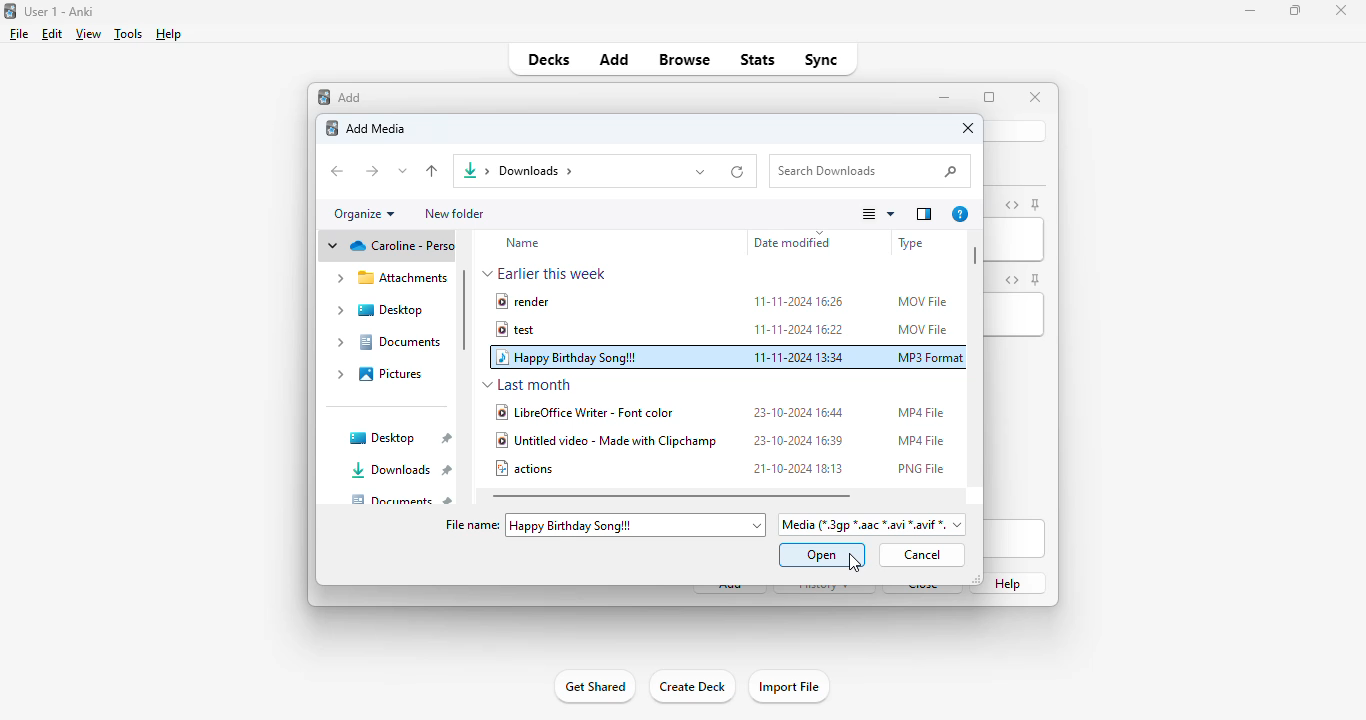  What do you see at coordinates (799, 412) in the screenshot?
I see `23-10-2024` at bounding box center [799, 412].